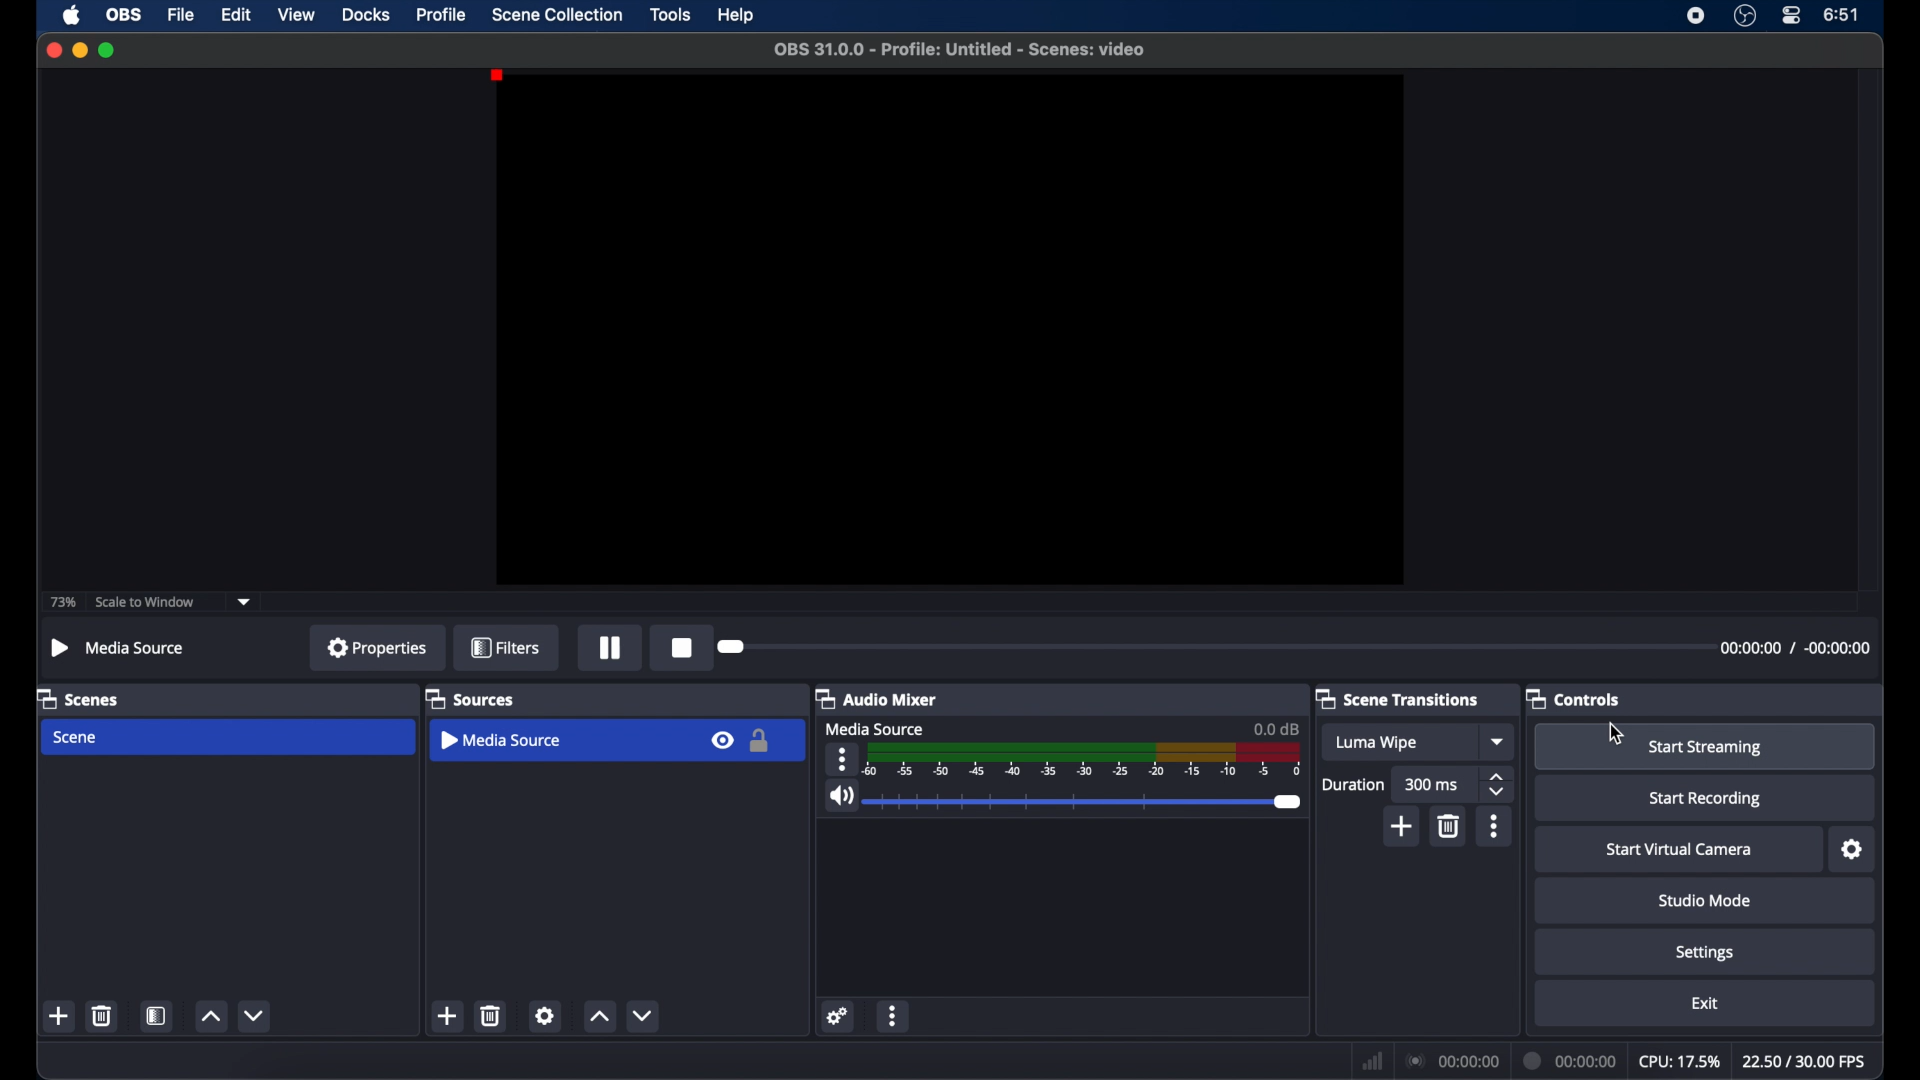 The height and width of the screenshot is (1080, 1920). I want to click on 300ms, so click(1432, 784).